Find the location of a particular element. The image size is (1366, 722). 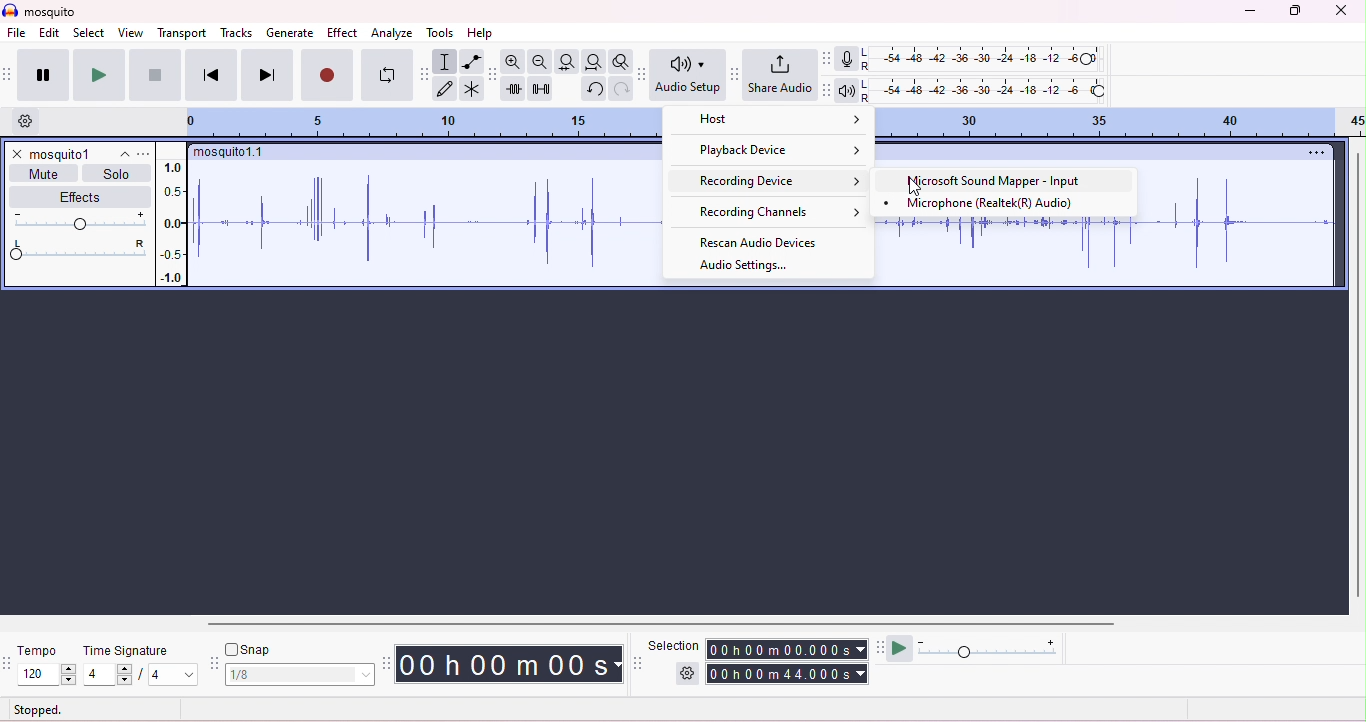

tracks is located at coordinates (237, 32).